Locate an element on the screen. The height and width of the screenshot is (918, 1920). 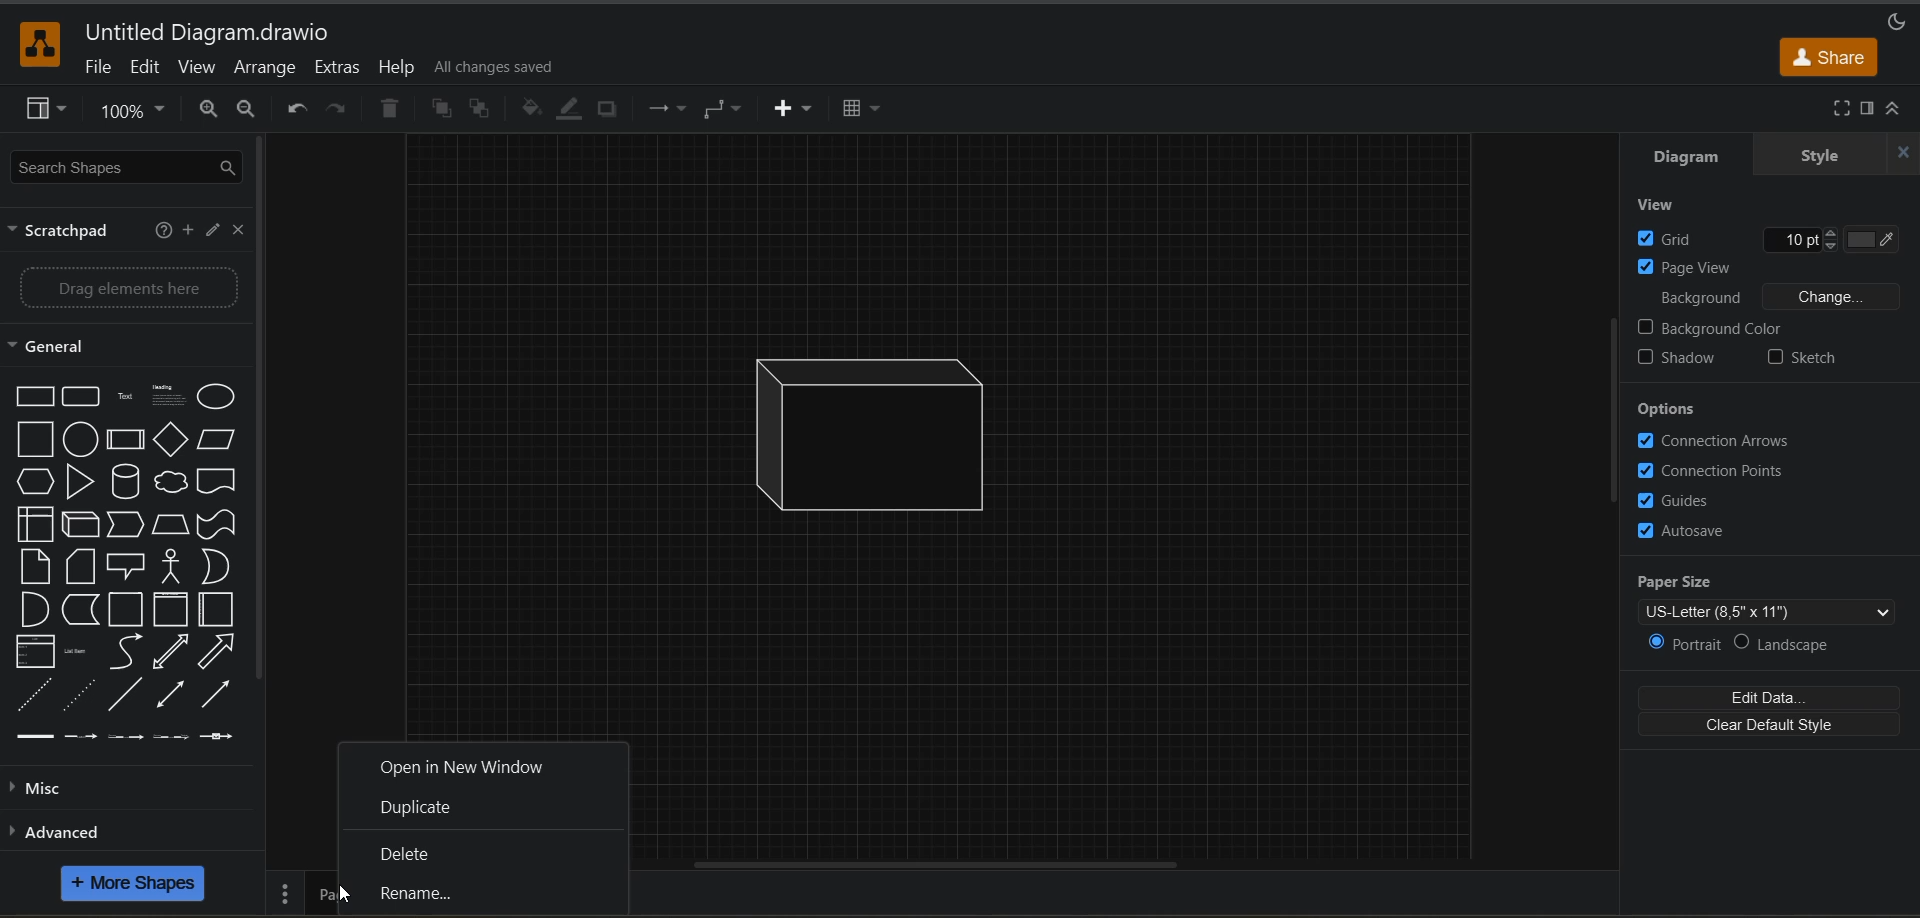
diagram is located at coordinates (1686, 159).